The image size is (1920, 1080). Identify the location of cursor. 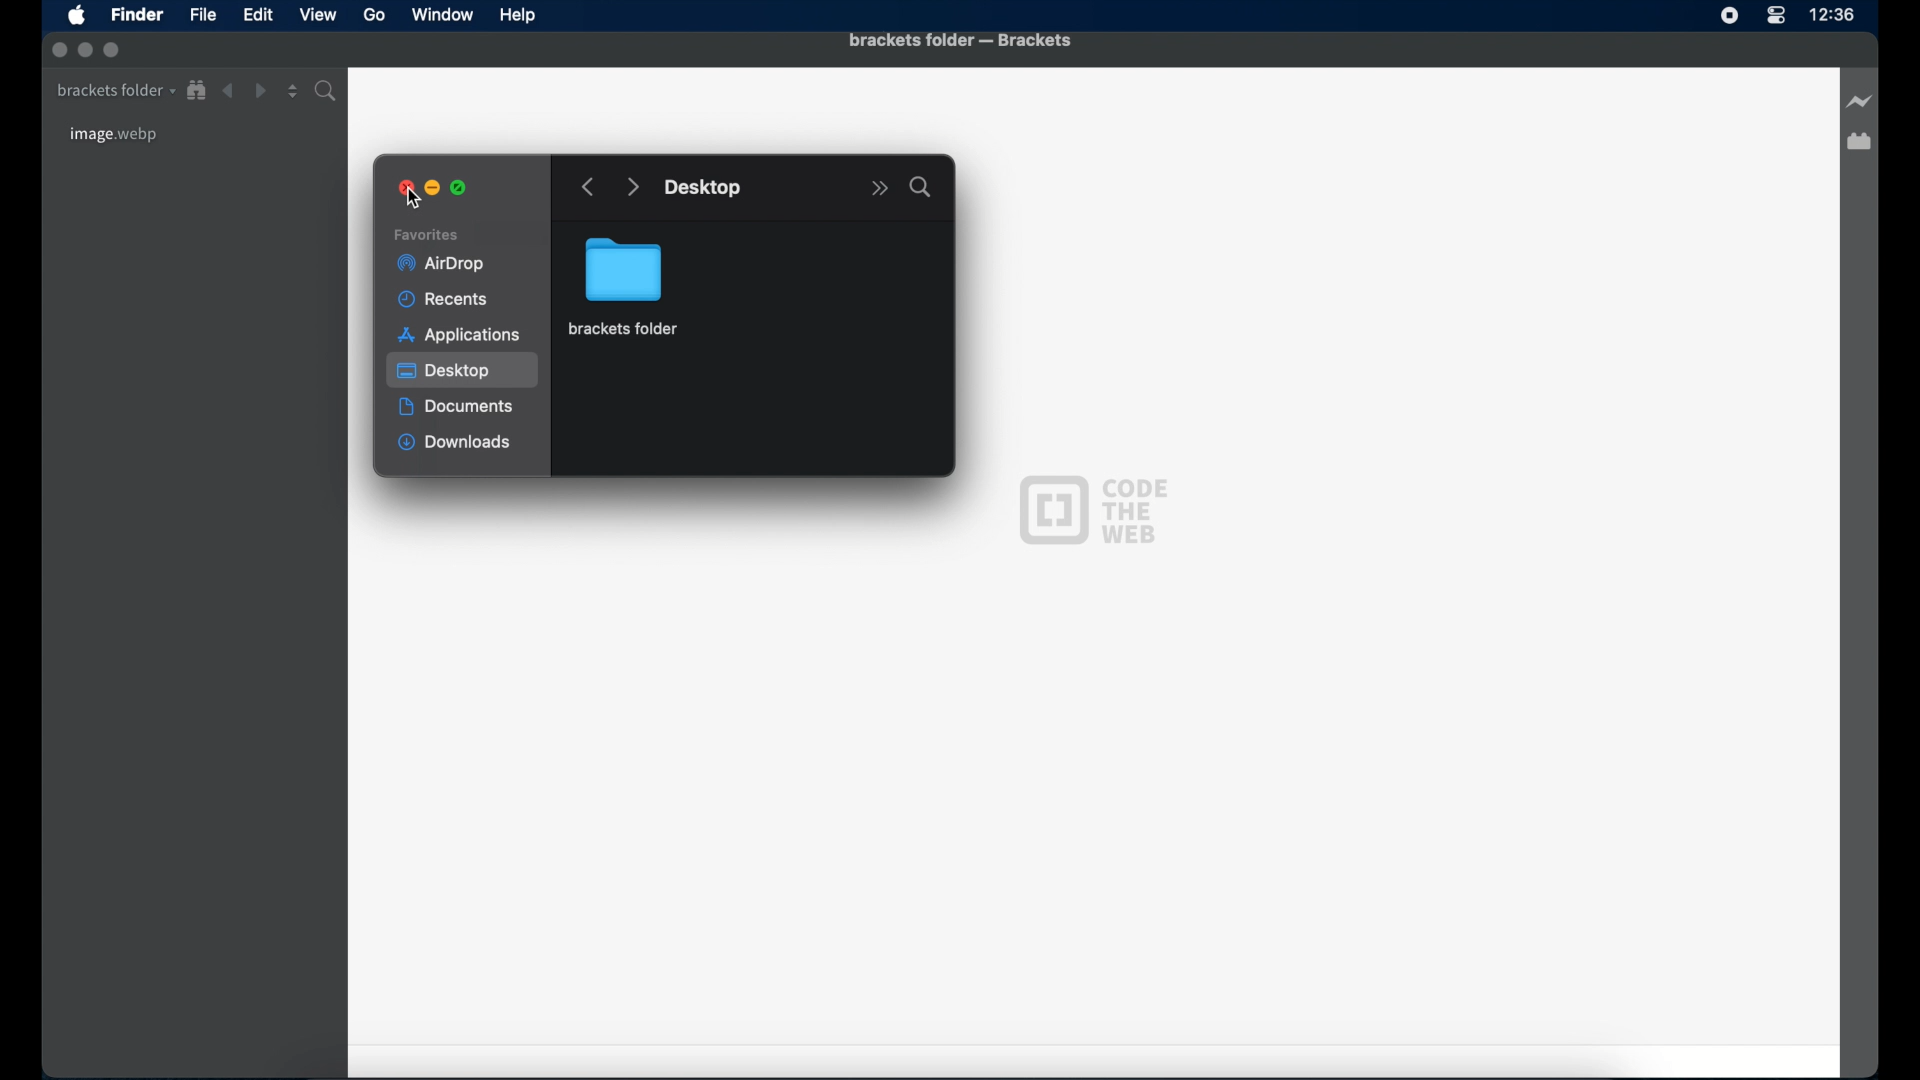
(410, 200).